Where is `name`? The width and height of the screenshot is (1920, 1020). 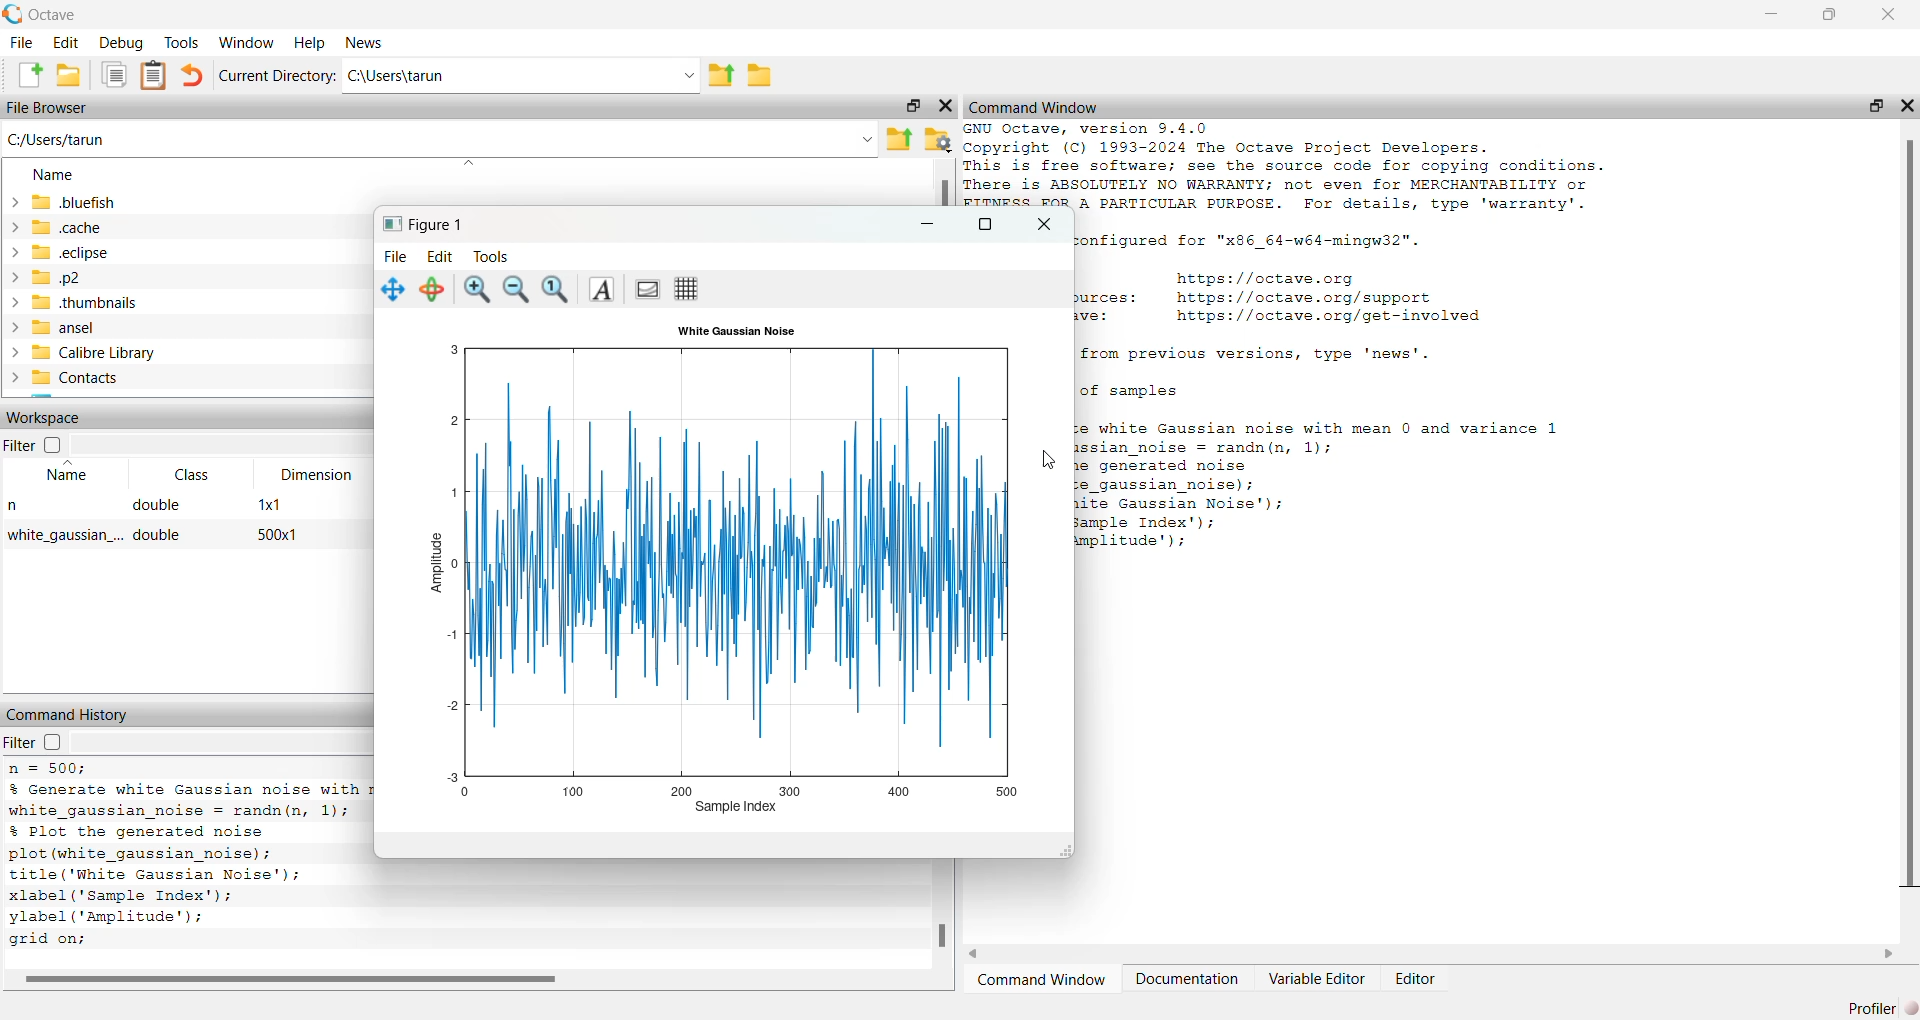 name is located at coordinates (62, 173).